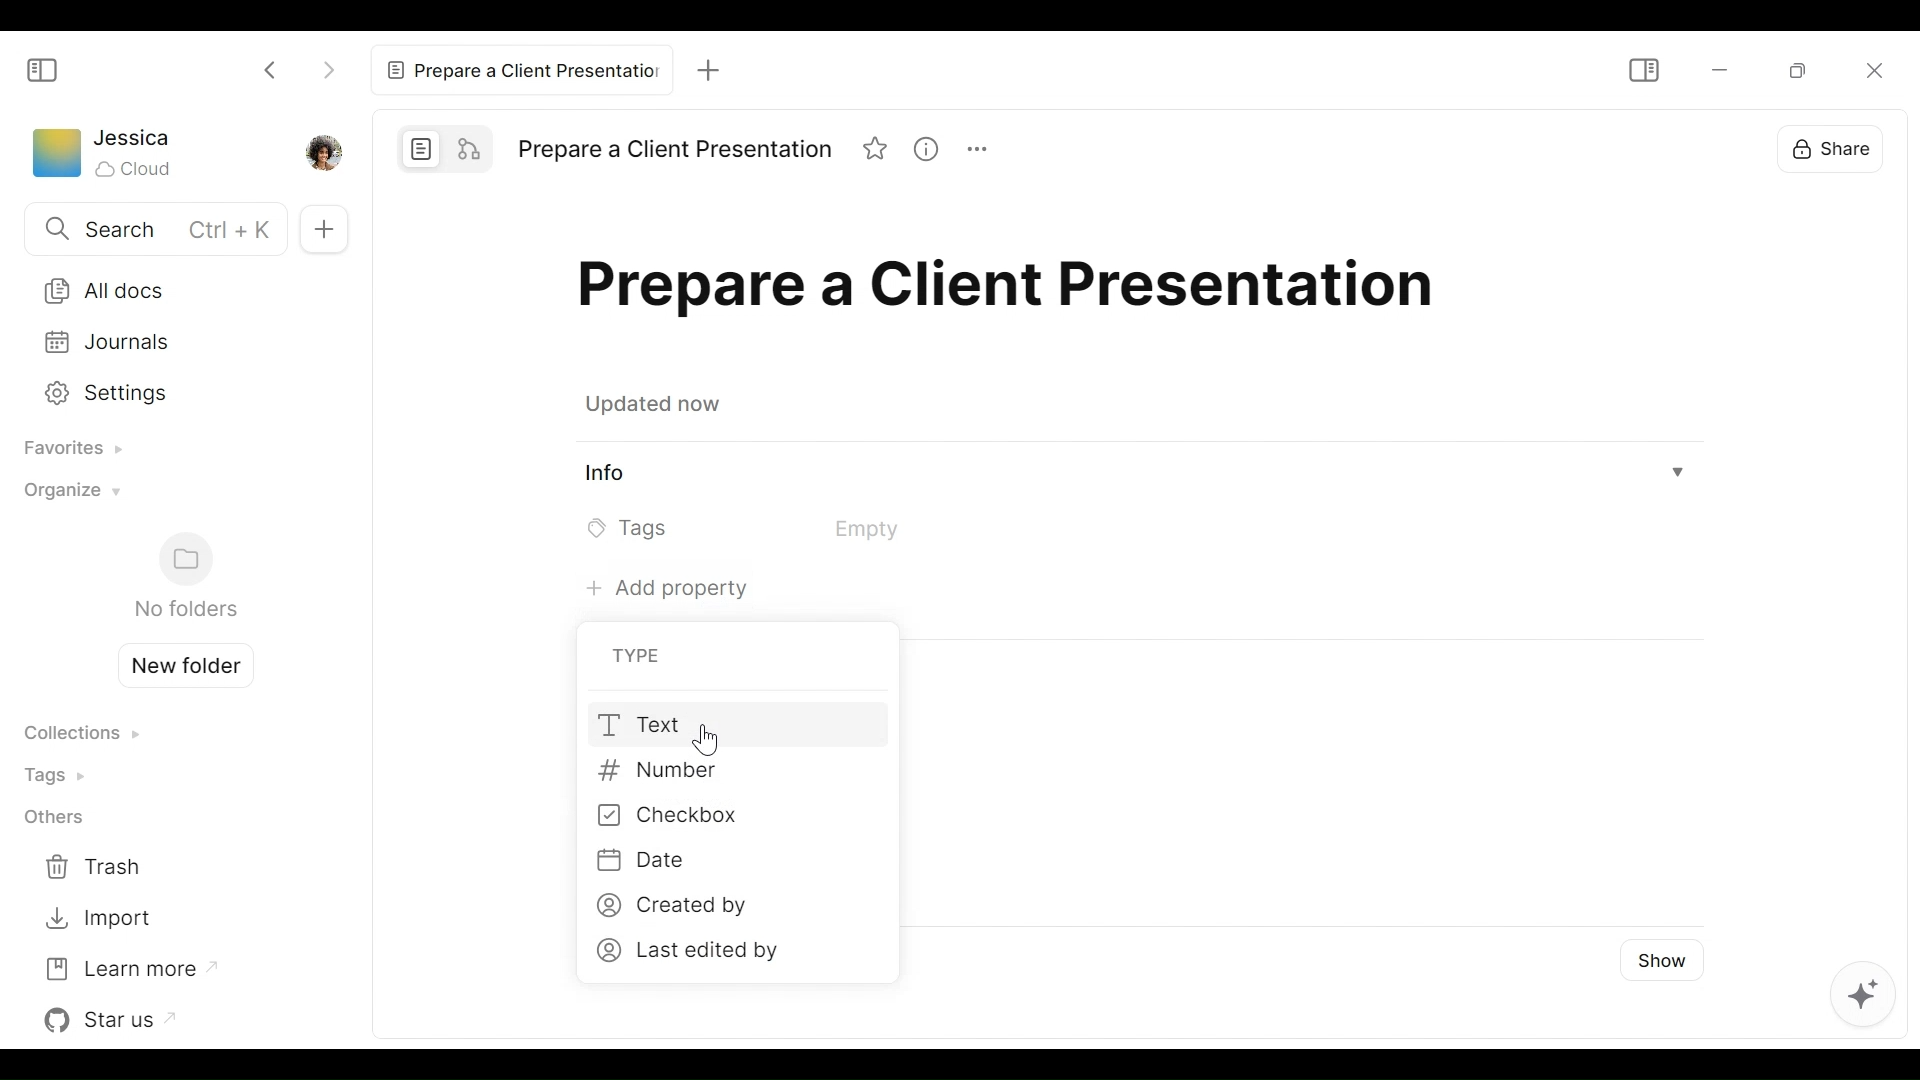  What do you see at coordinates (472, 147) in the screenshot?
I see `Edgeless mode` at bounding box center [472, 147].